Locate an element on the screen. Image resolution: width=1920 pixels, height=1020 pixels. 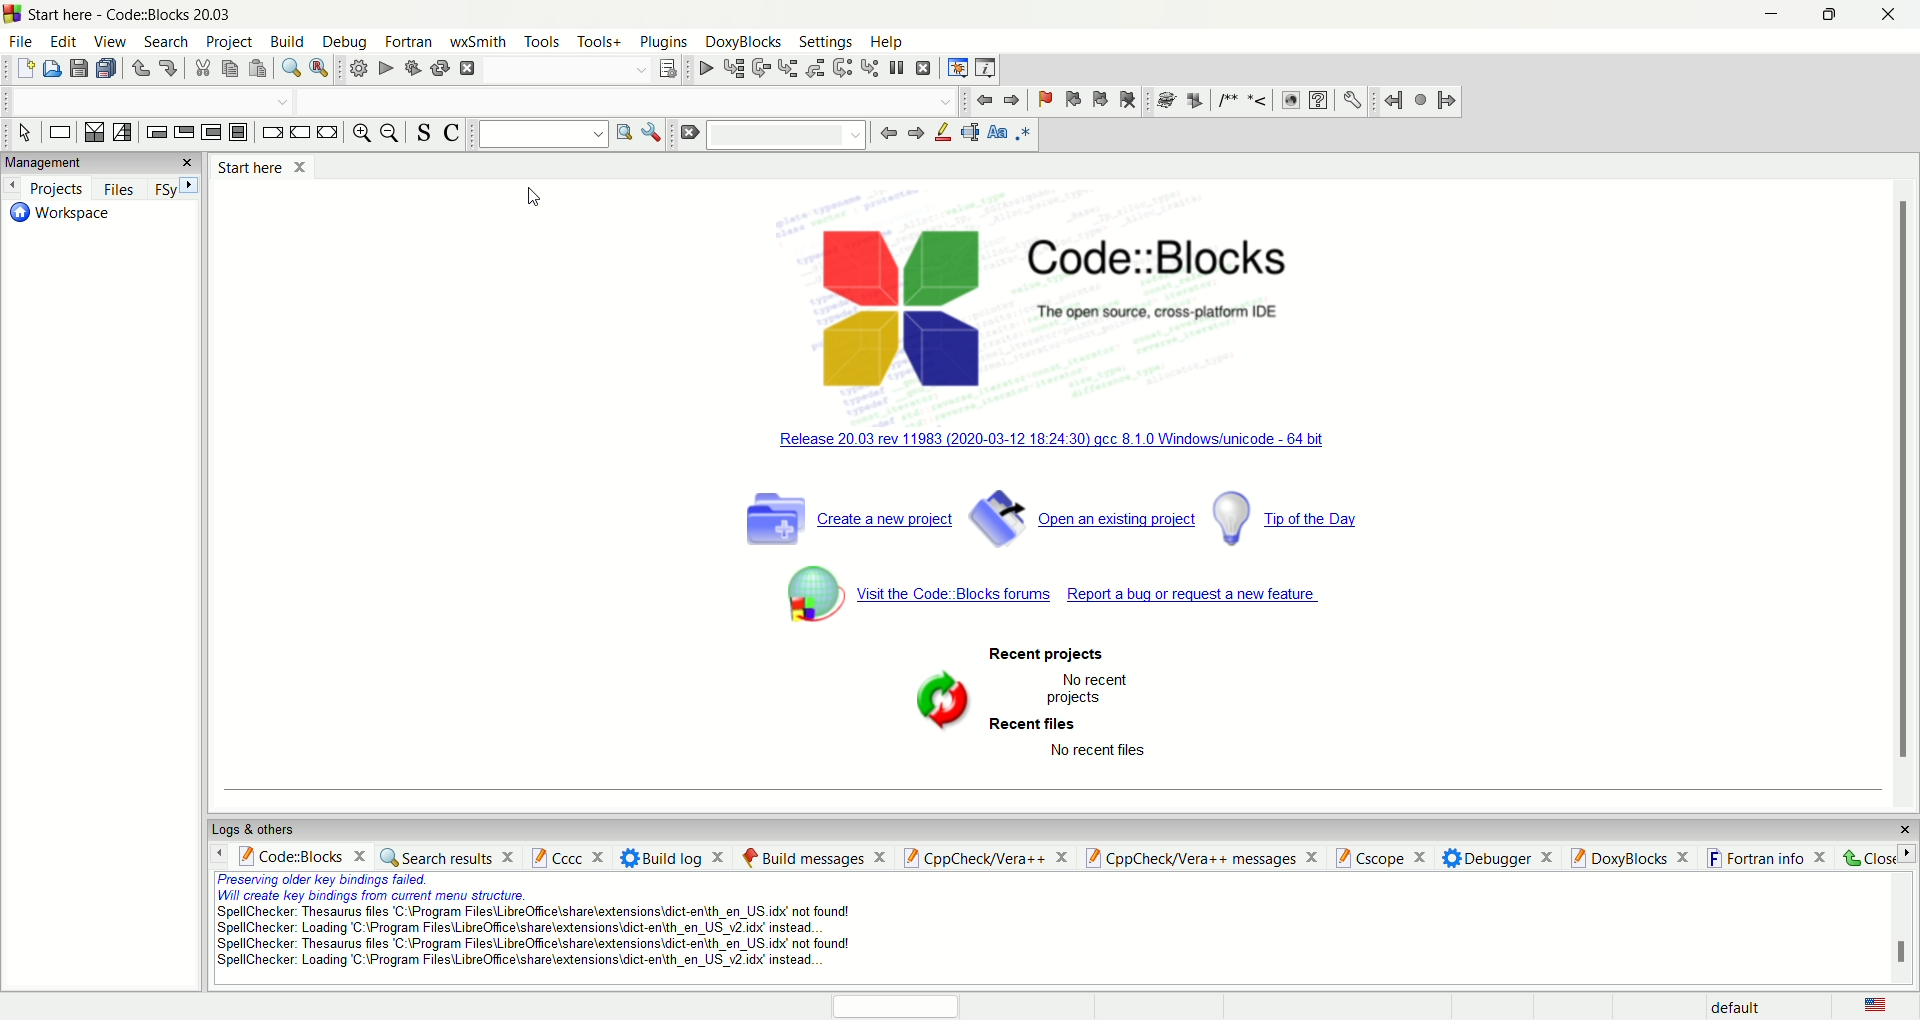
debugging windows is located at coordinates (956, 67).